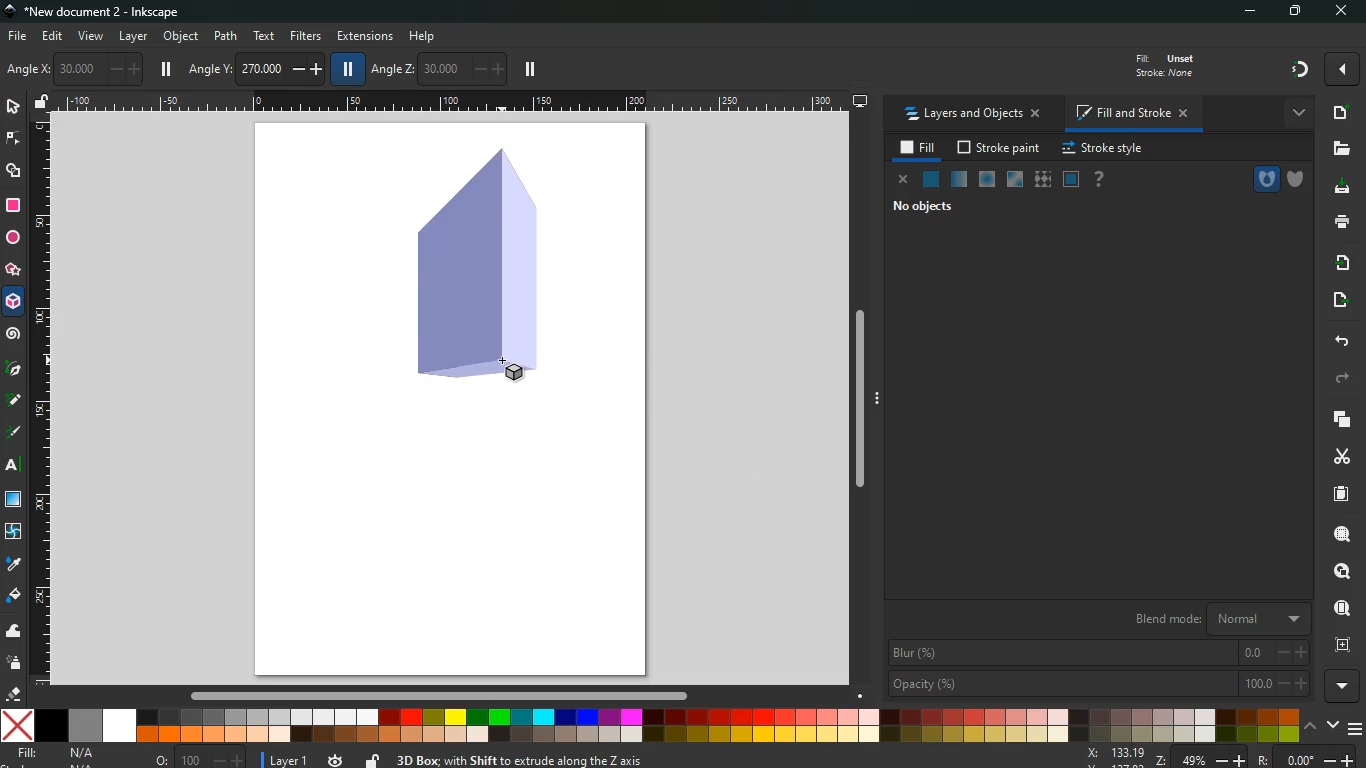 The width and height of the screenshot is (1366, 768). What do you see at coordinates (1335, 301) in the screenshot?
I see `send` at bounding box center [1335, 301].